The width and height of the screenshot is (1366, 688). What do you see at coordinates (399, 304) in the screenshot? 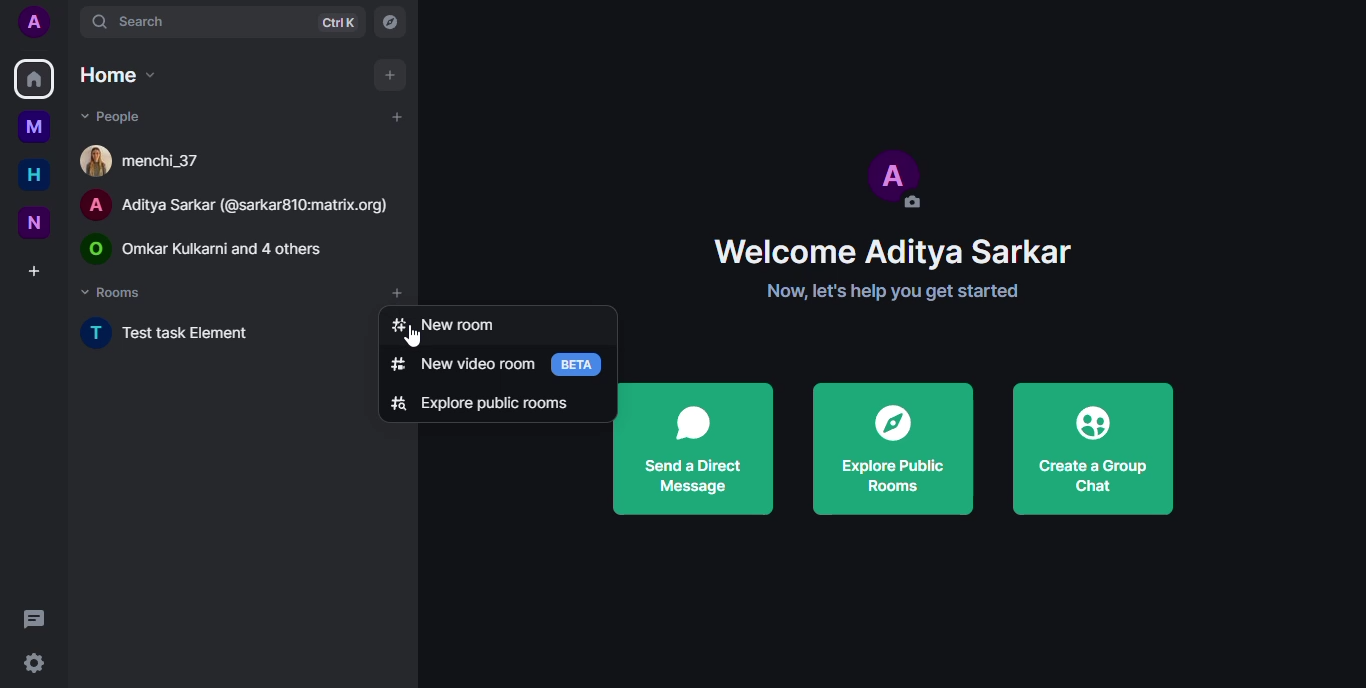
I see `cursor` at bounding box center [399, 304].